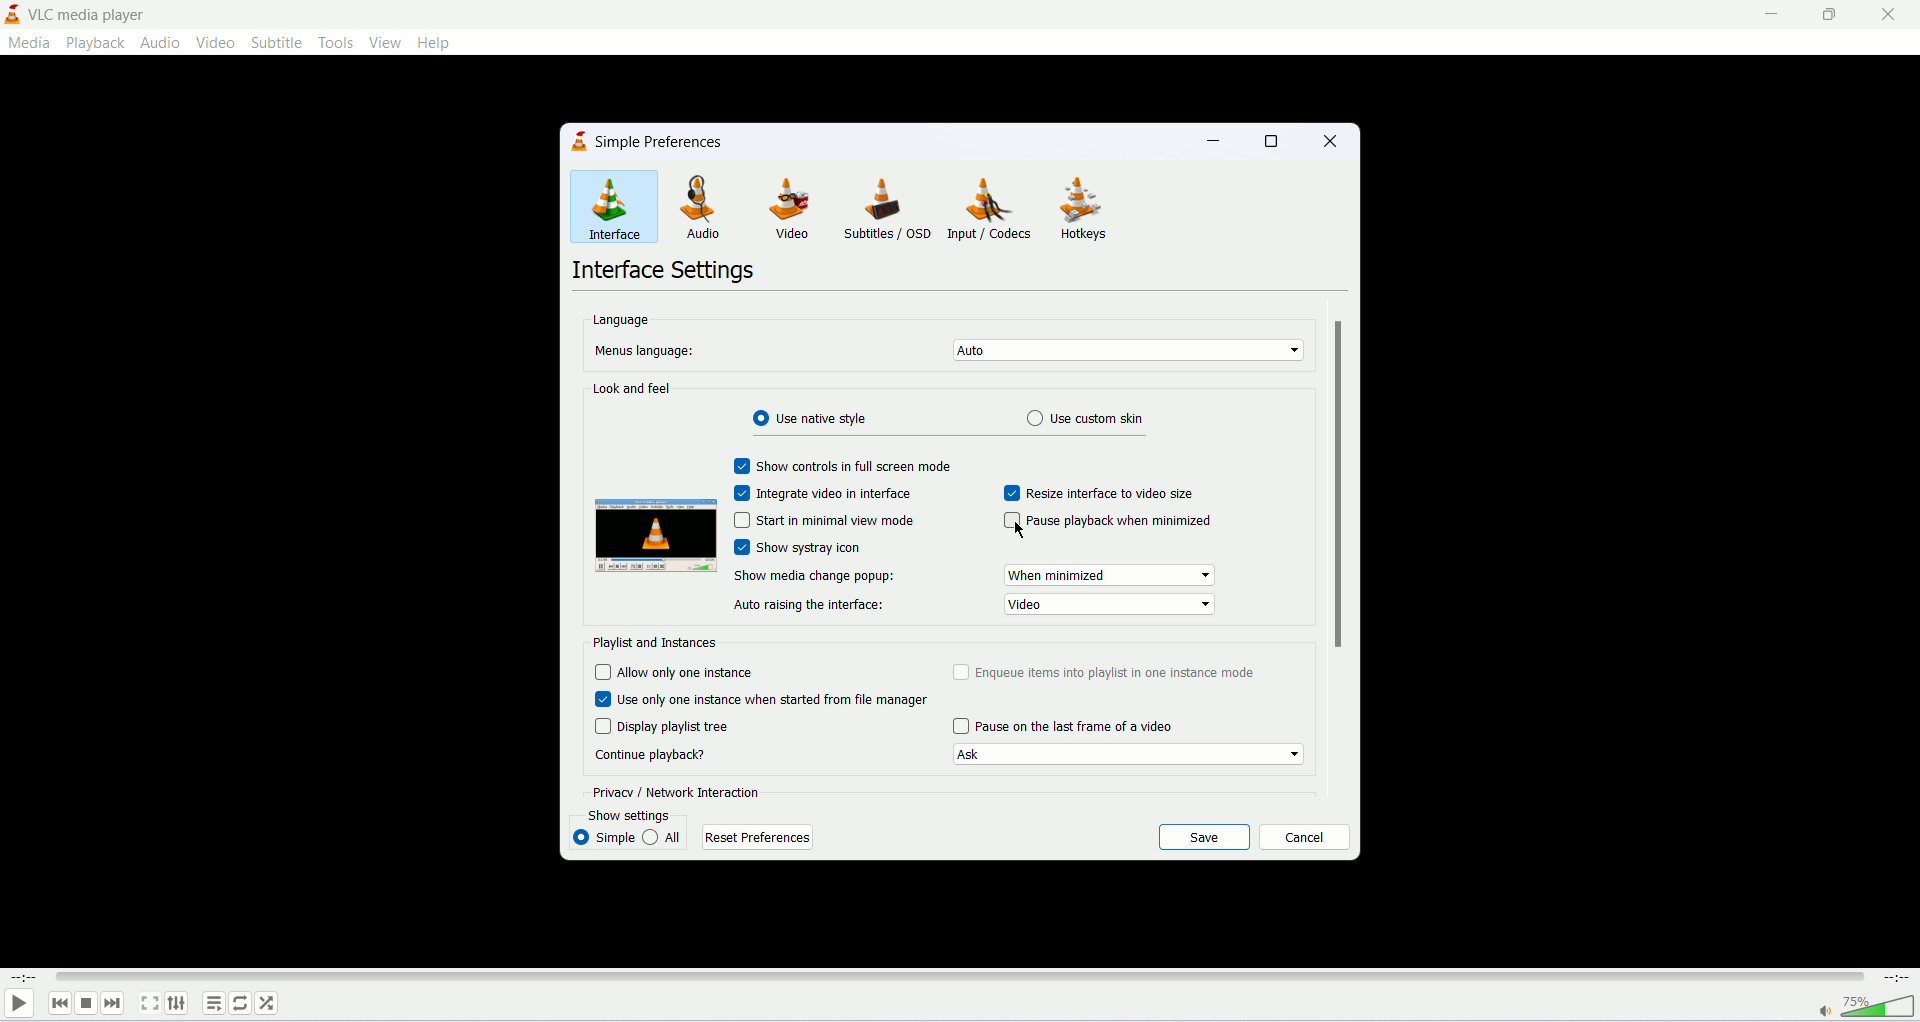  What do you see at coordinates (1766, 18) in the screenshot?
I see `minimize` at bounding box center [1766, 18].